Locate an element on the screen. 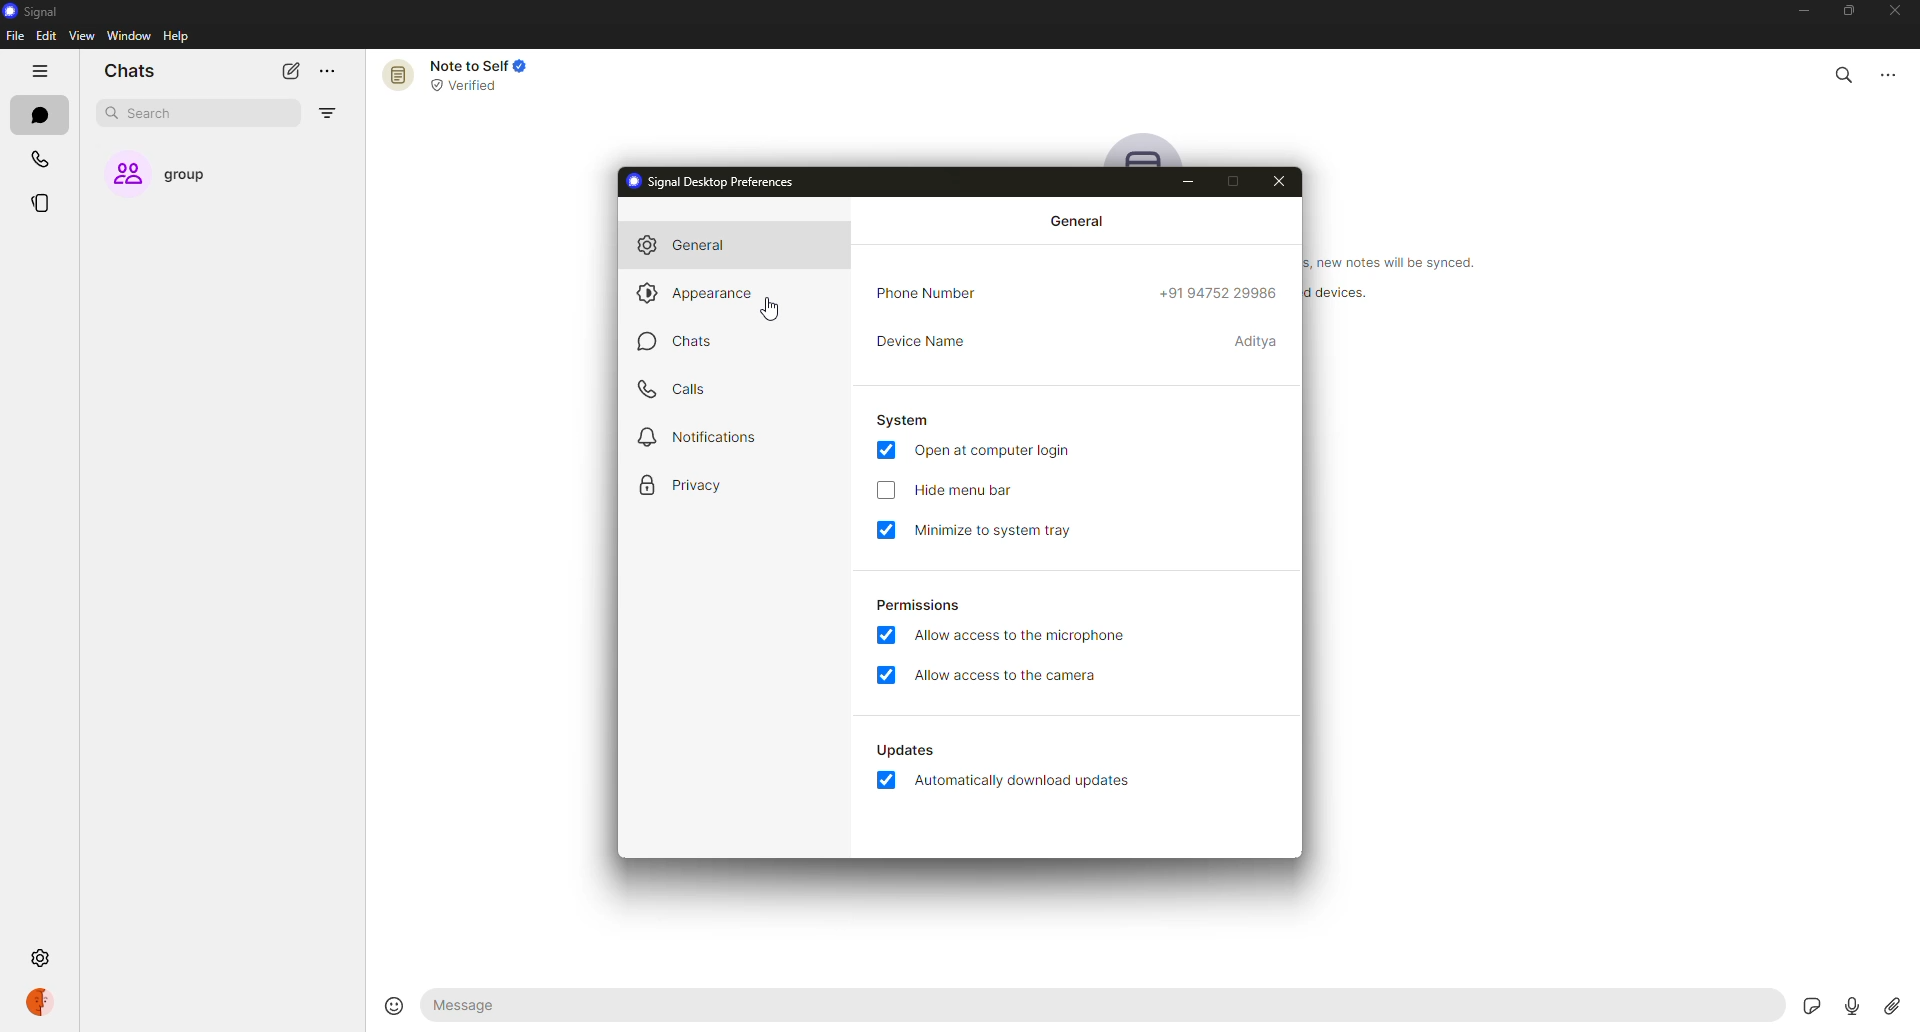 The width and height of the screenshot is (1920, 1032). enabled is located at coordinates (886, 531).